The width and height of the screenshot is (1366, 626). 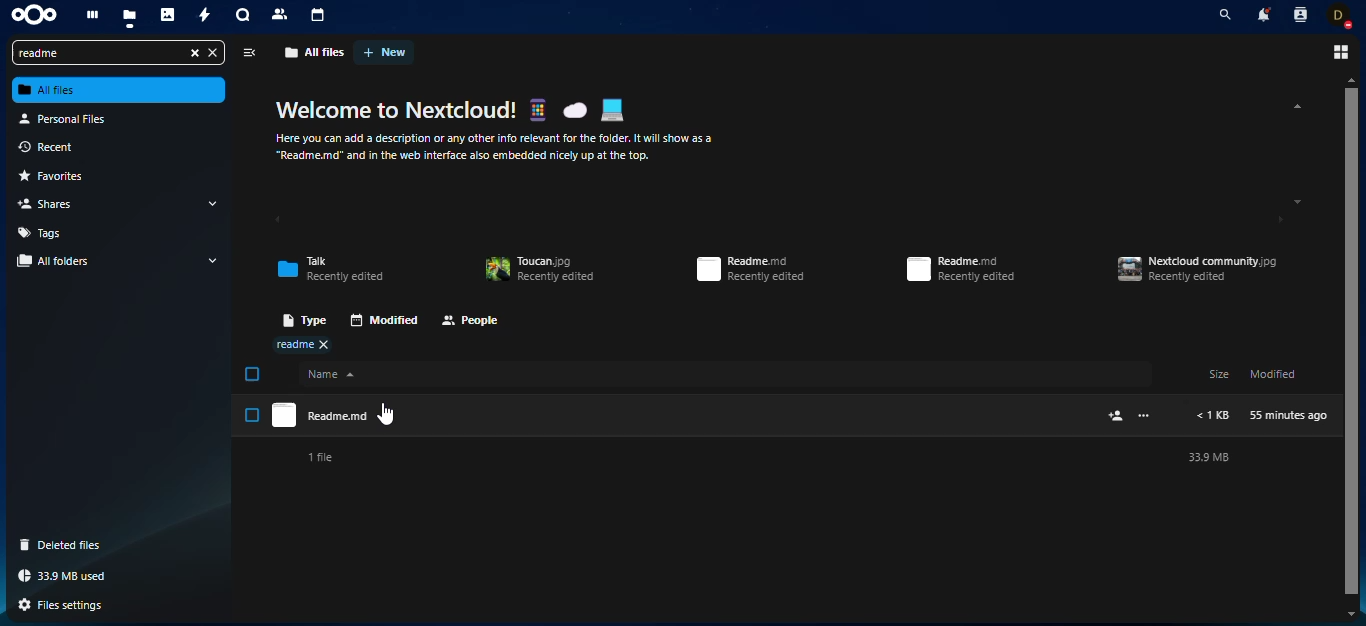 I want to click on Welcome to Nextcloud!, so click(x=397, y=110).